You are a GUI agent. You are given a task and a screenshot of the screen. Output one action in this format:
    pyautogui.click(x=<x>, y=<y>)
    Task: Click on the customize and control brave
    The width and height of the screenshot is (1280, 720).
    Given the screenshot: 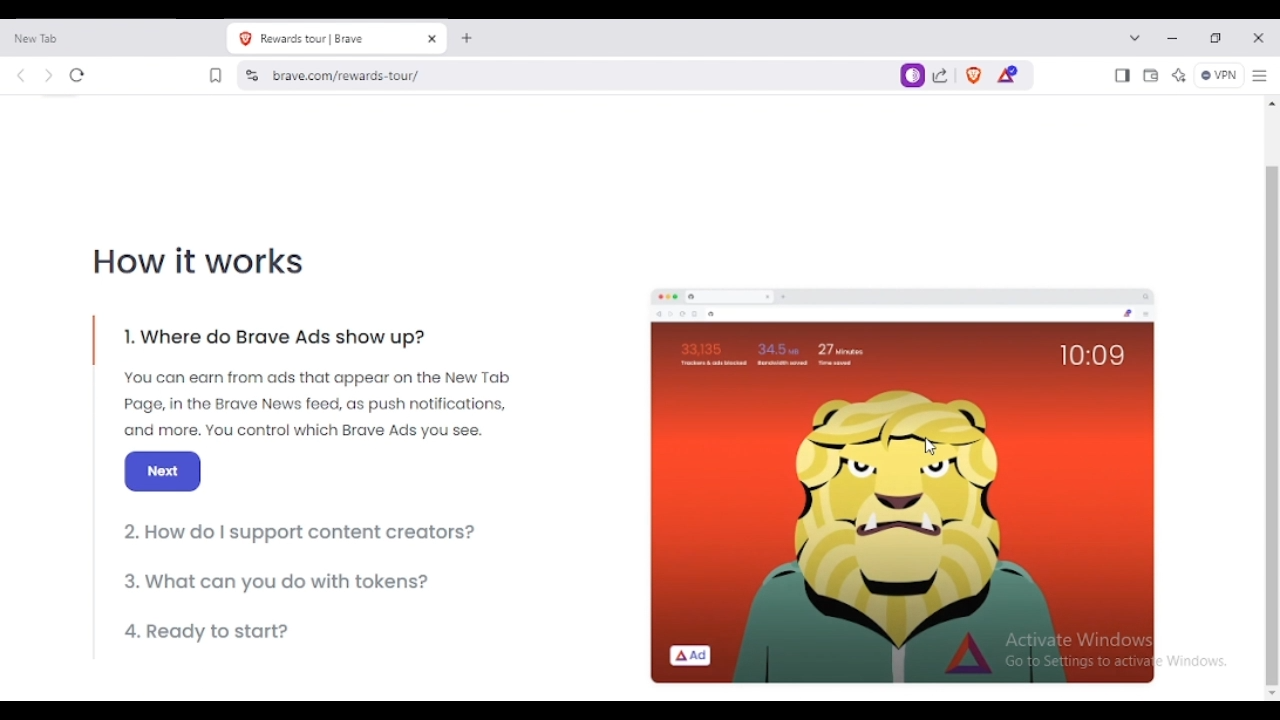 What is the action you would take?
    pyautogui.click(x=1260, y=75)
    